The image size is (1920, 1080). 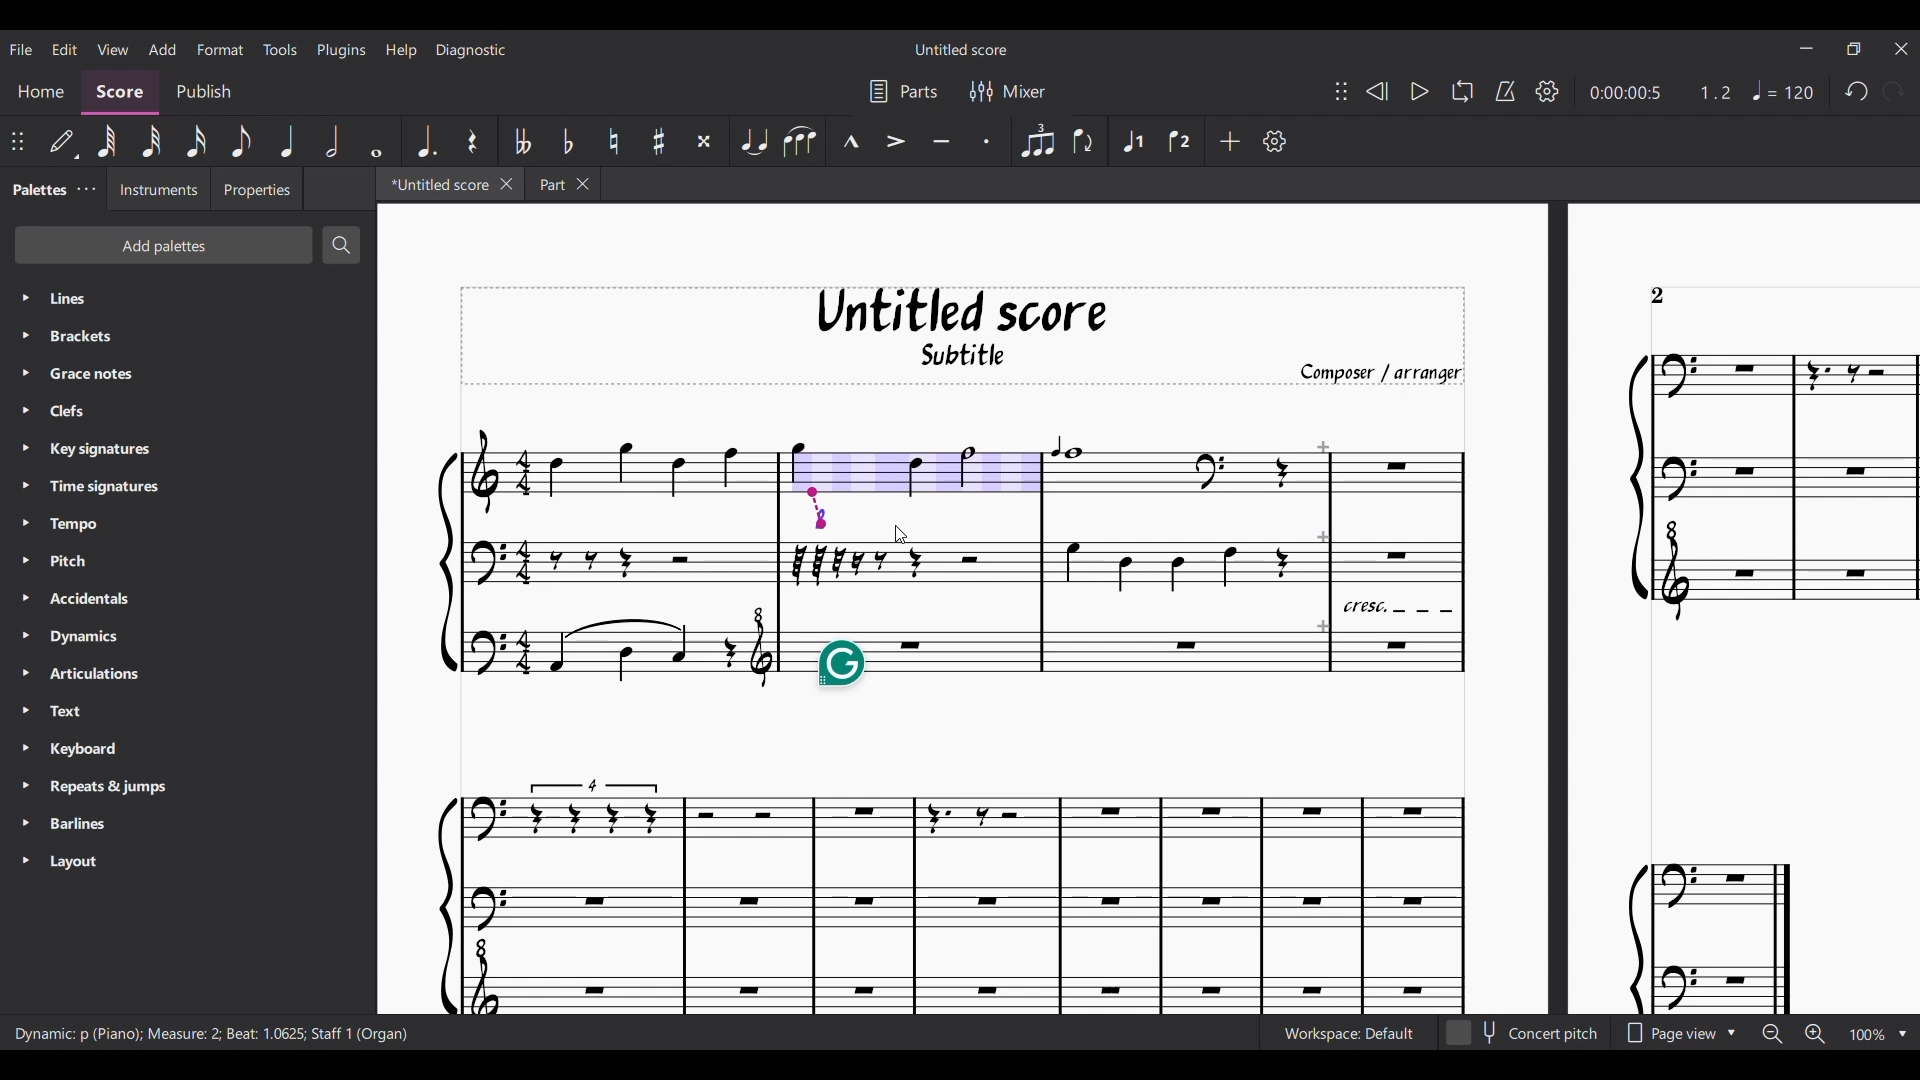 What do you see at coordinates (1087, 141) in the screenshot?
I see `Flip direction` at bounding box center [1087, 141].